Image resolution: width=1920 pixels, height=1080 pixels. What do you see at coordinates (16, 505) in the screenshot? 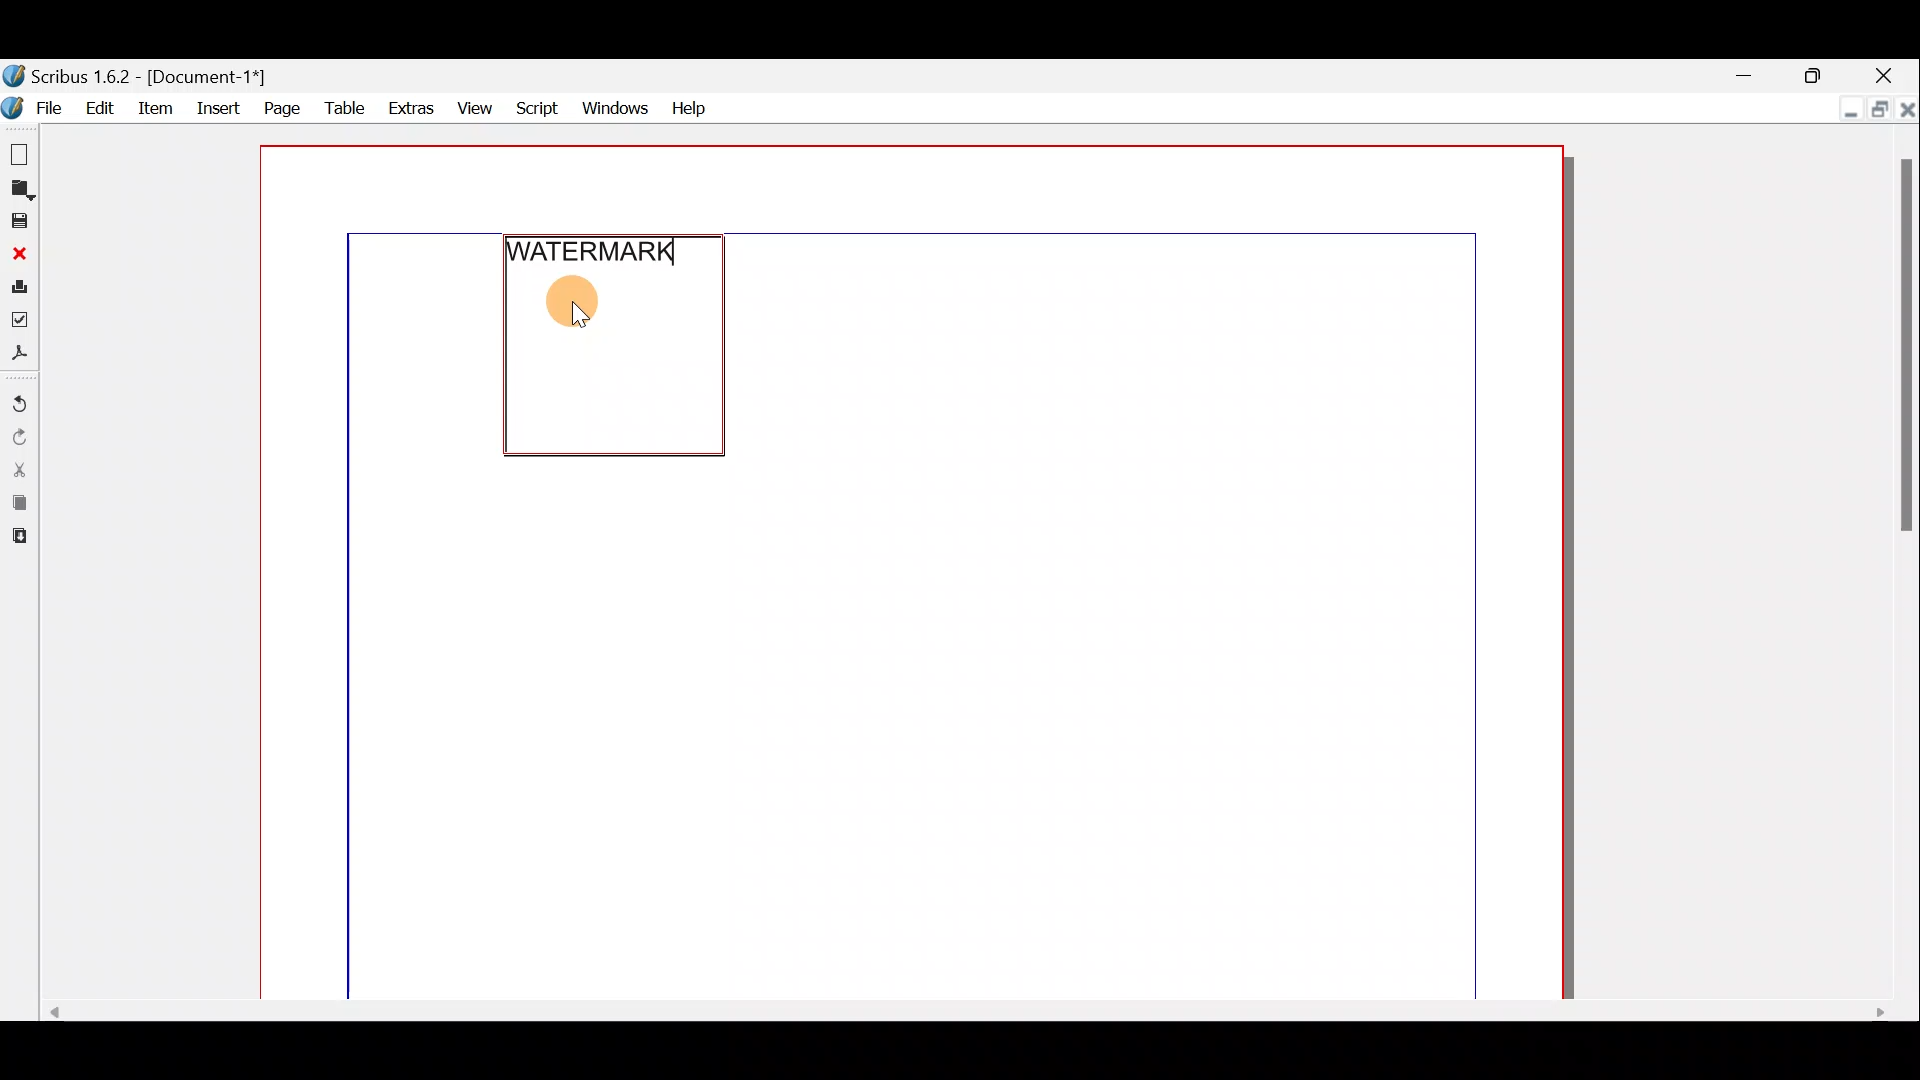
I see `Copy` at bounding box center [16, 505].